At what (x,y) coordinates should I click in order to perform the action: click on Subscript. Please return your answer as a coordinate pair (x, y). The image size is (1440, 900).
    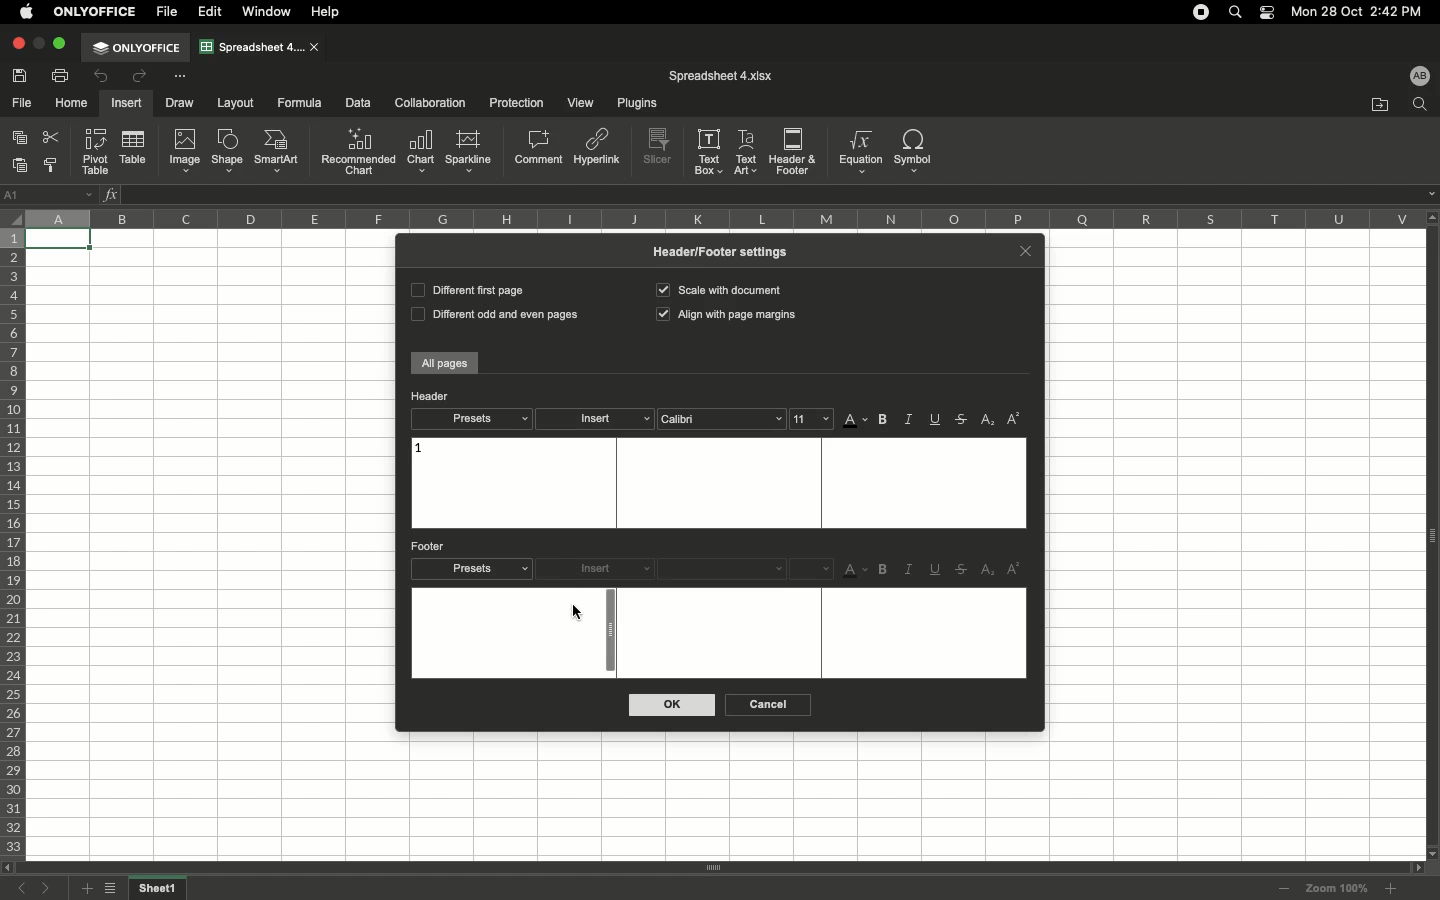
    Looking at the image, I should click on (989, 421).